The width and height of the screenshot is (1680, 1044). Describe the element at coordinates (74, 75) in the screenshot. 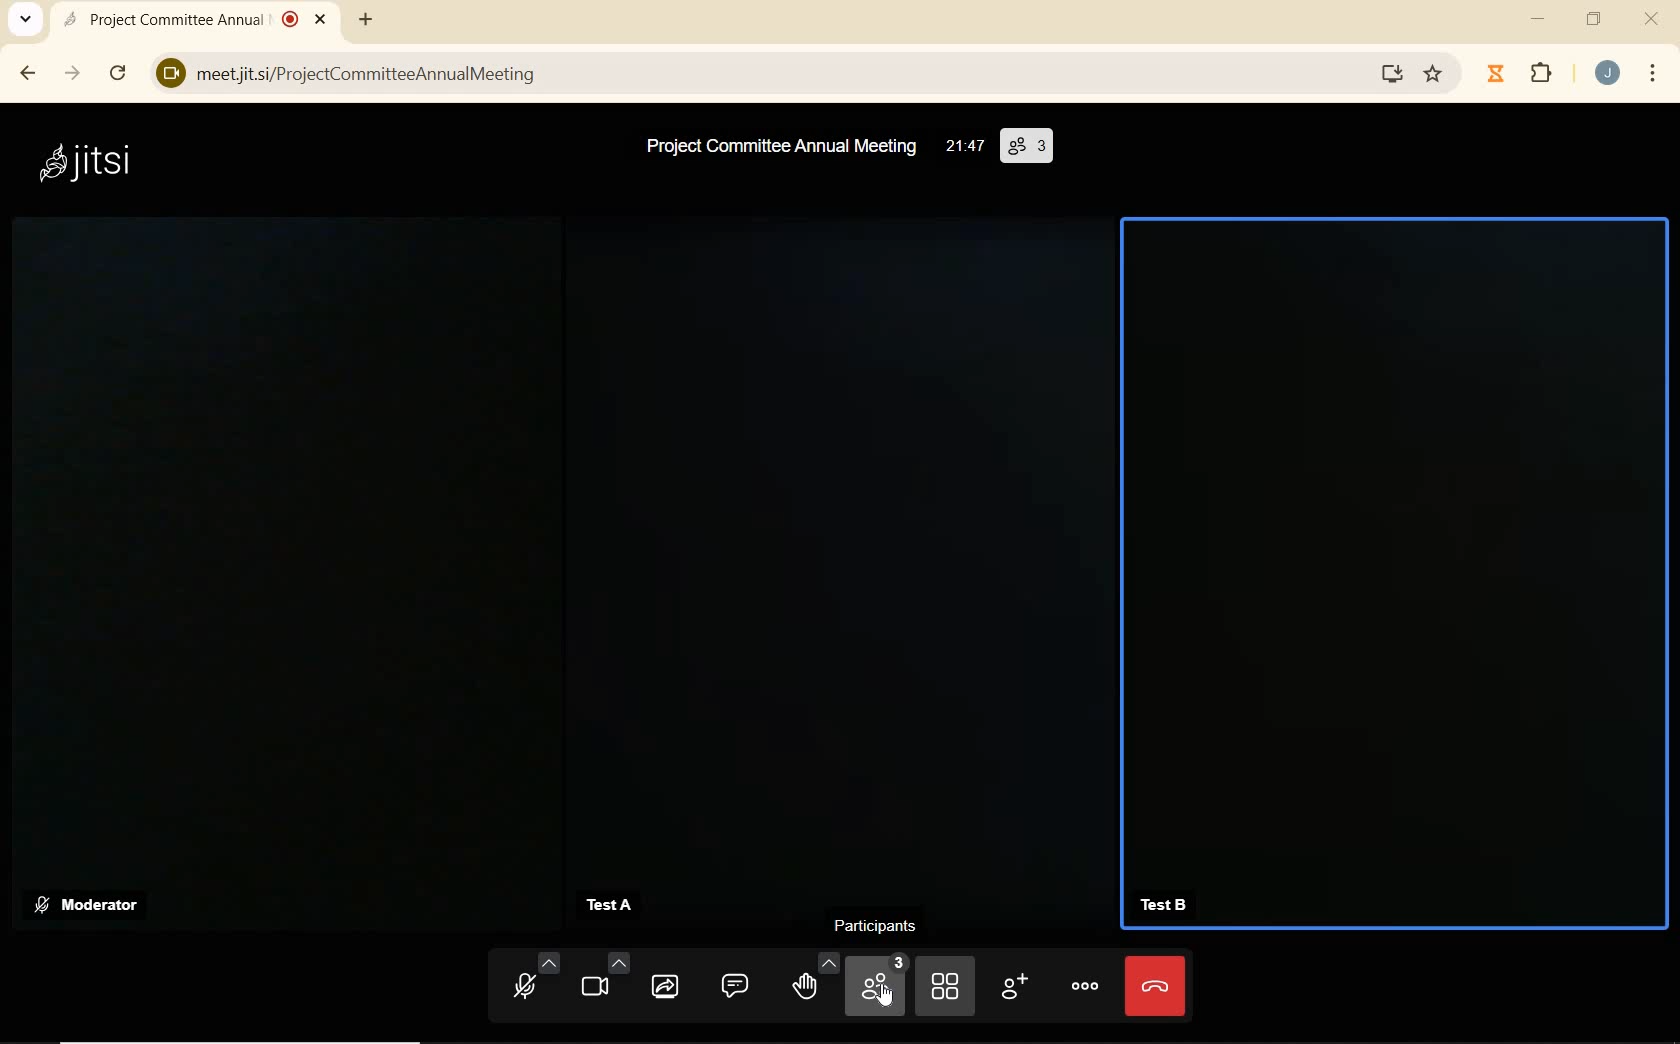

I see `FORWARD` at that location.